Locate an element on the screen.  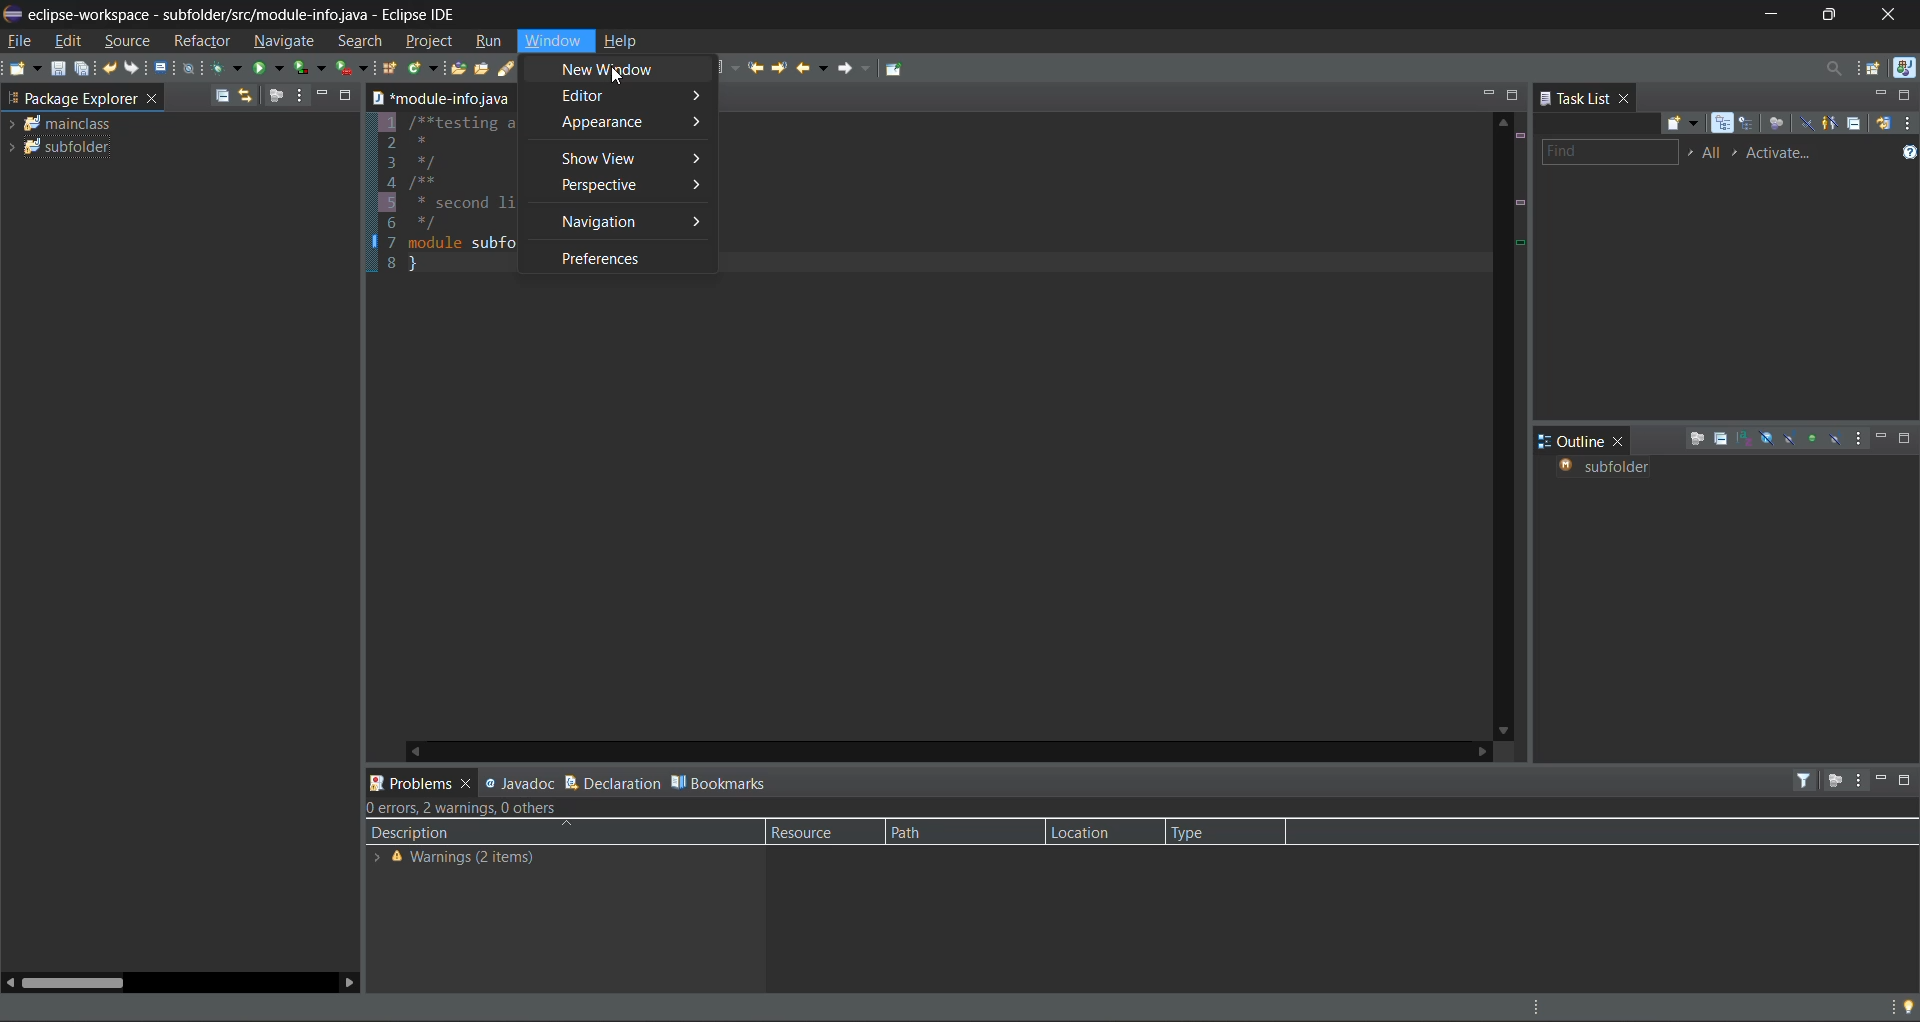
run last tool is located at coordinates (353, 69).